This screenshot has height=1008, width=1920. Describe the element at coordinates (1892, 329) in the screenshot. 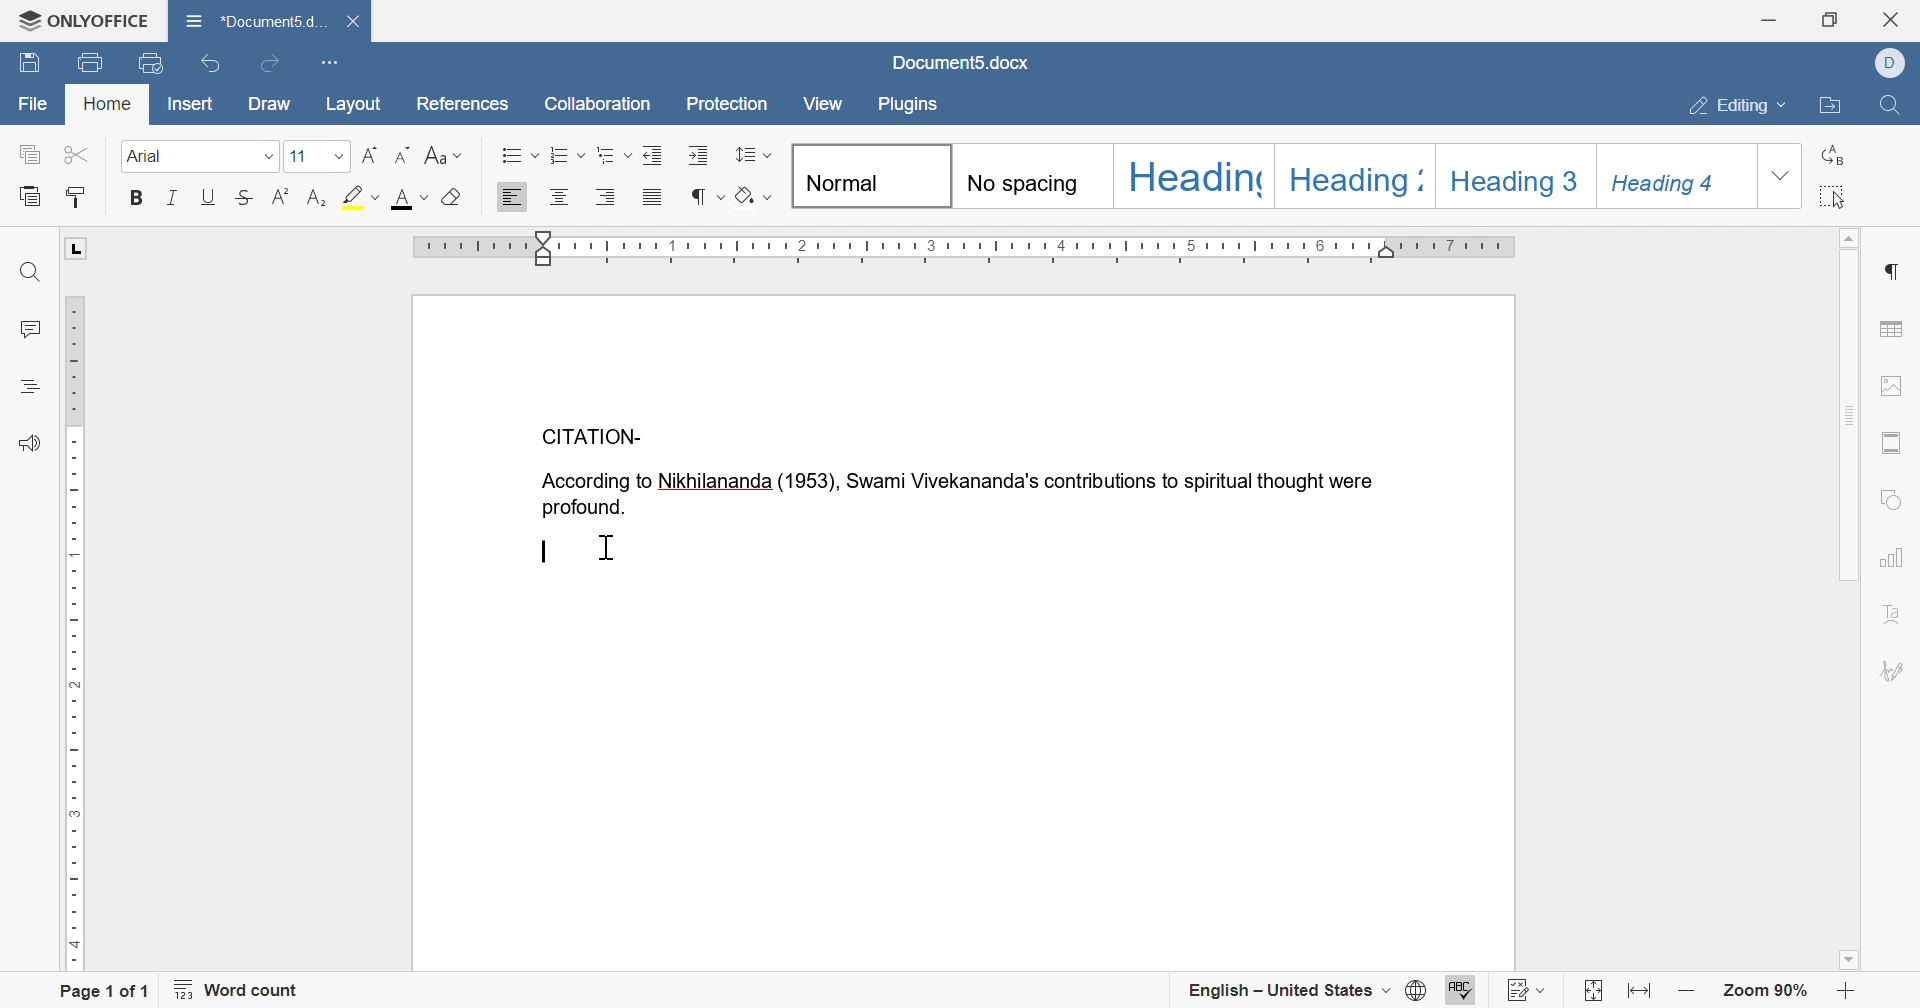

I see `table settings` at that location.